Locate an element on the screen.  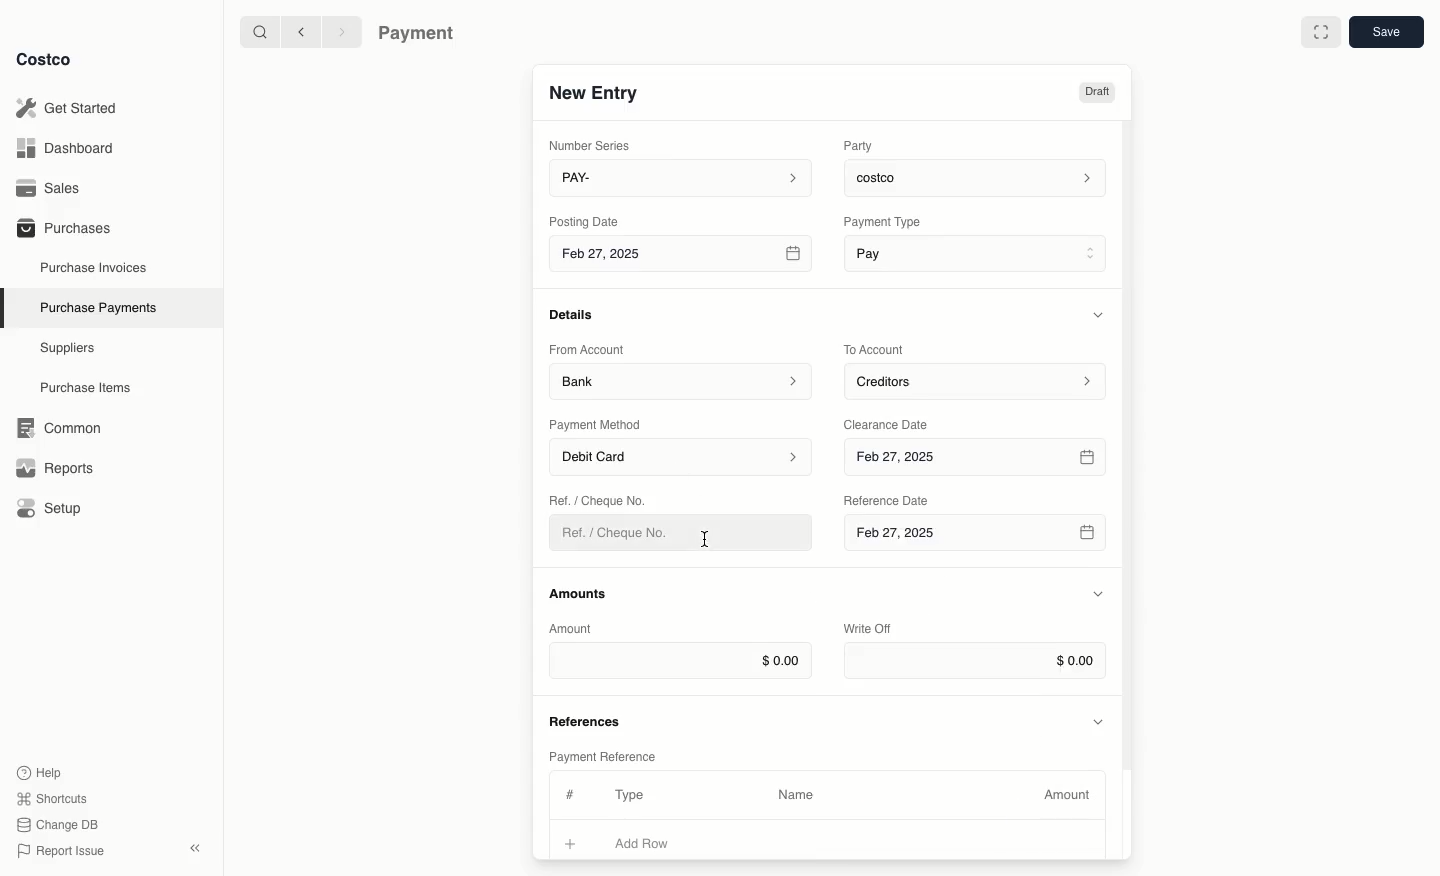
costco is located at coordinates (980, 175).